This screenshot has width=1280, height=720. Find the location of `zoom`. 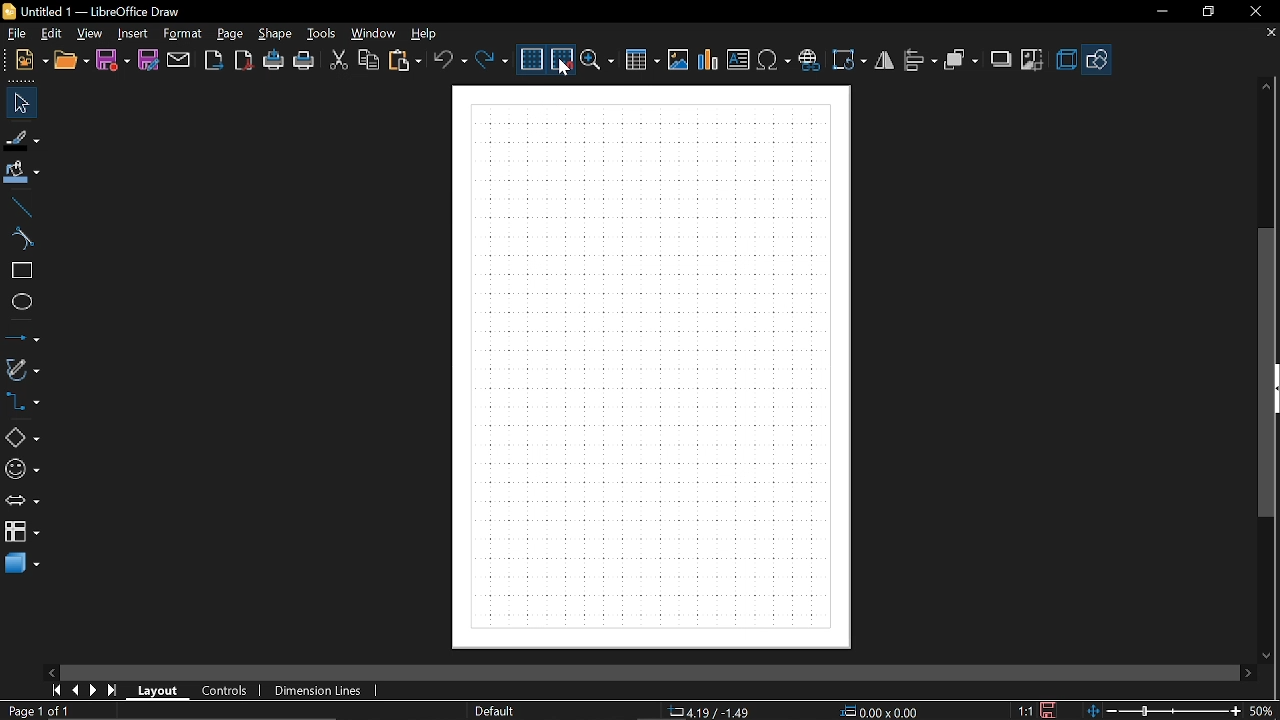

zoom is located at coordinates (599, 61).